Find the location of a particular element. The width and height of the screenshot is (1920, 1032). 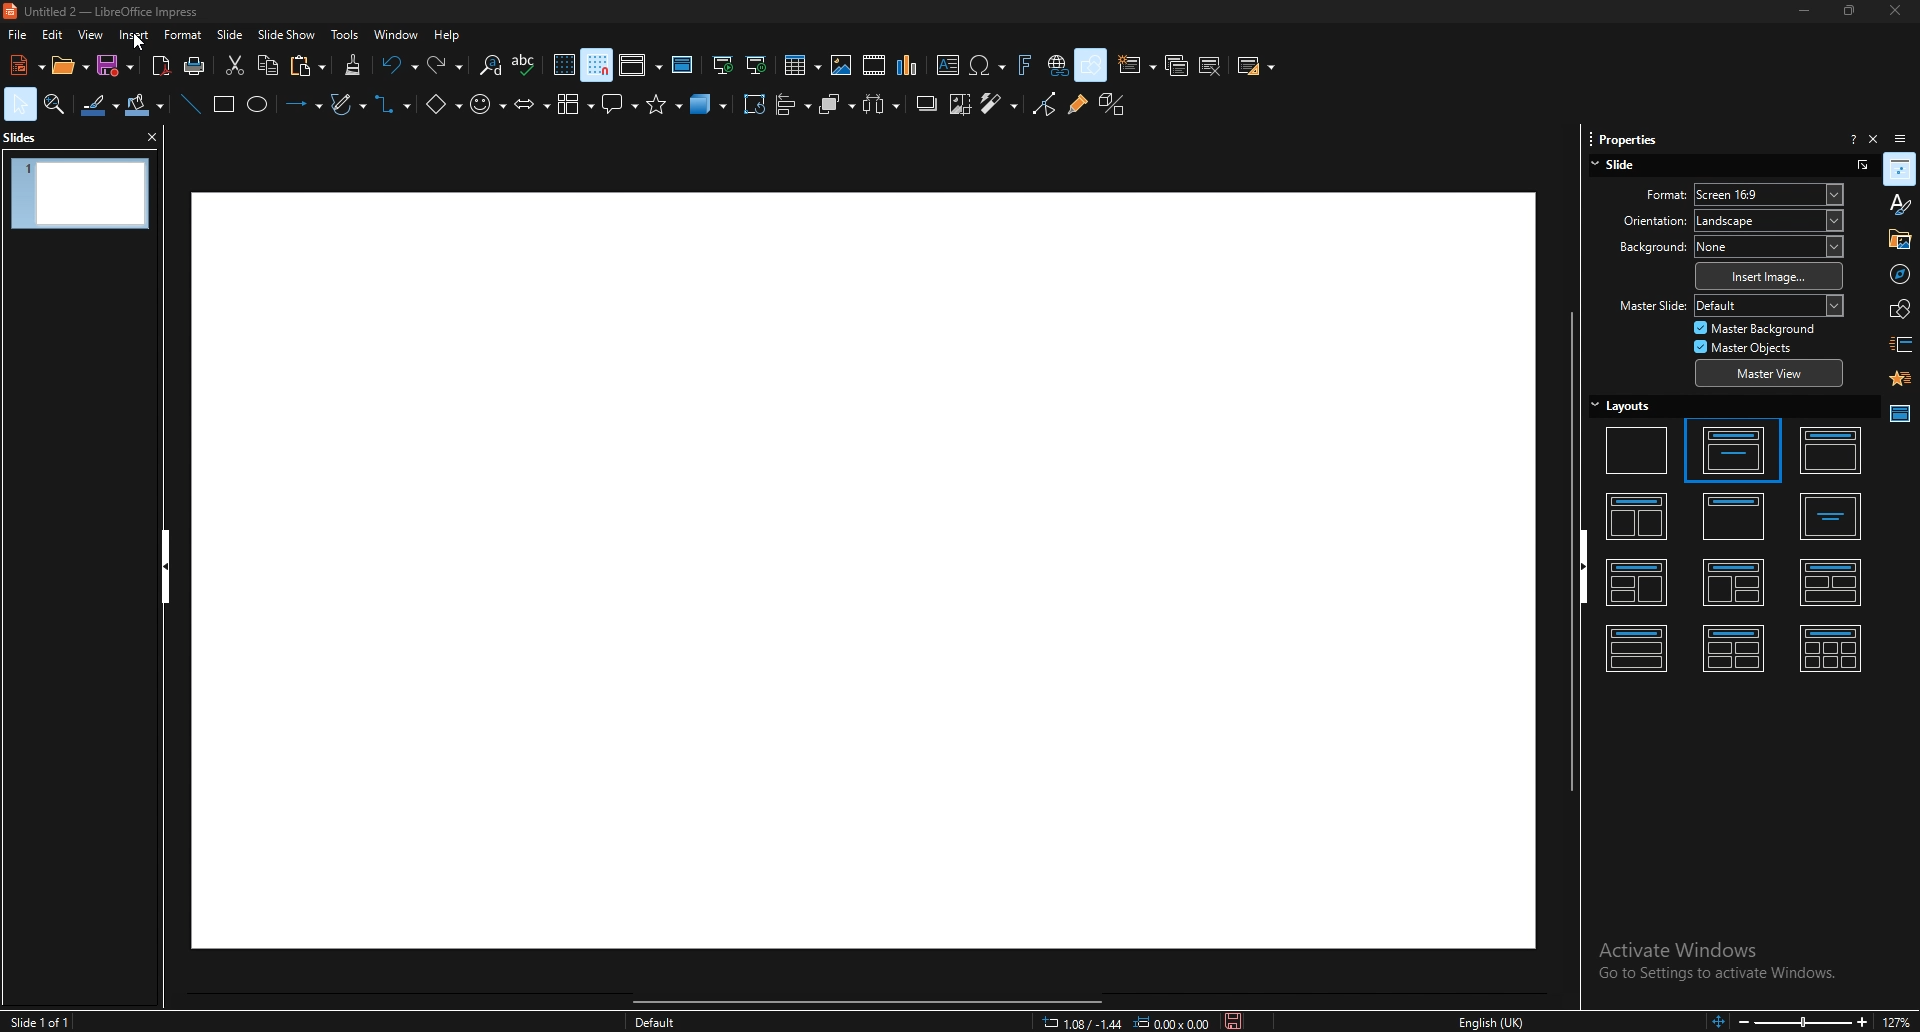

rotate is located at coordinates (754, 105).